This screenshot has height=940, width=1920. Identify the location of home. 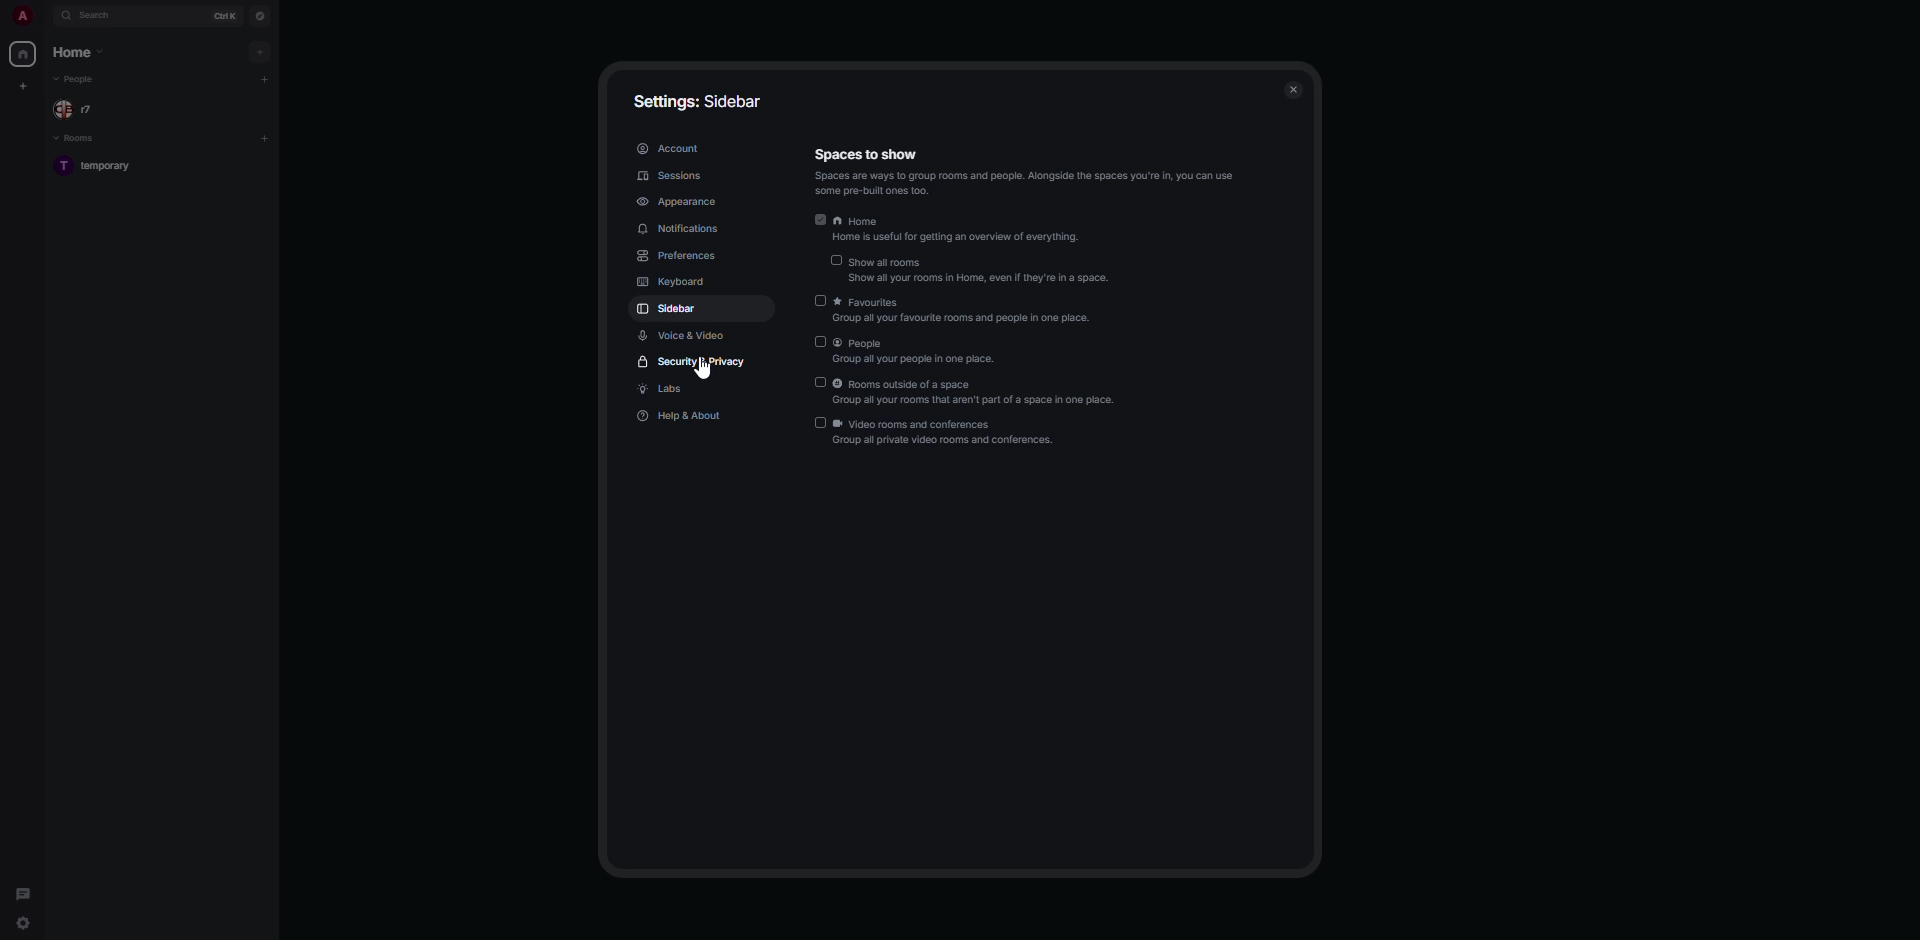
(25, 54).